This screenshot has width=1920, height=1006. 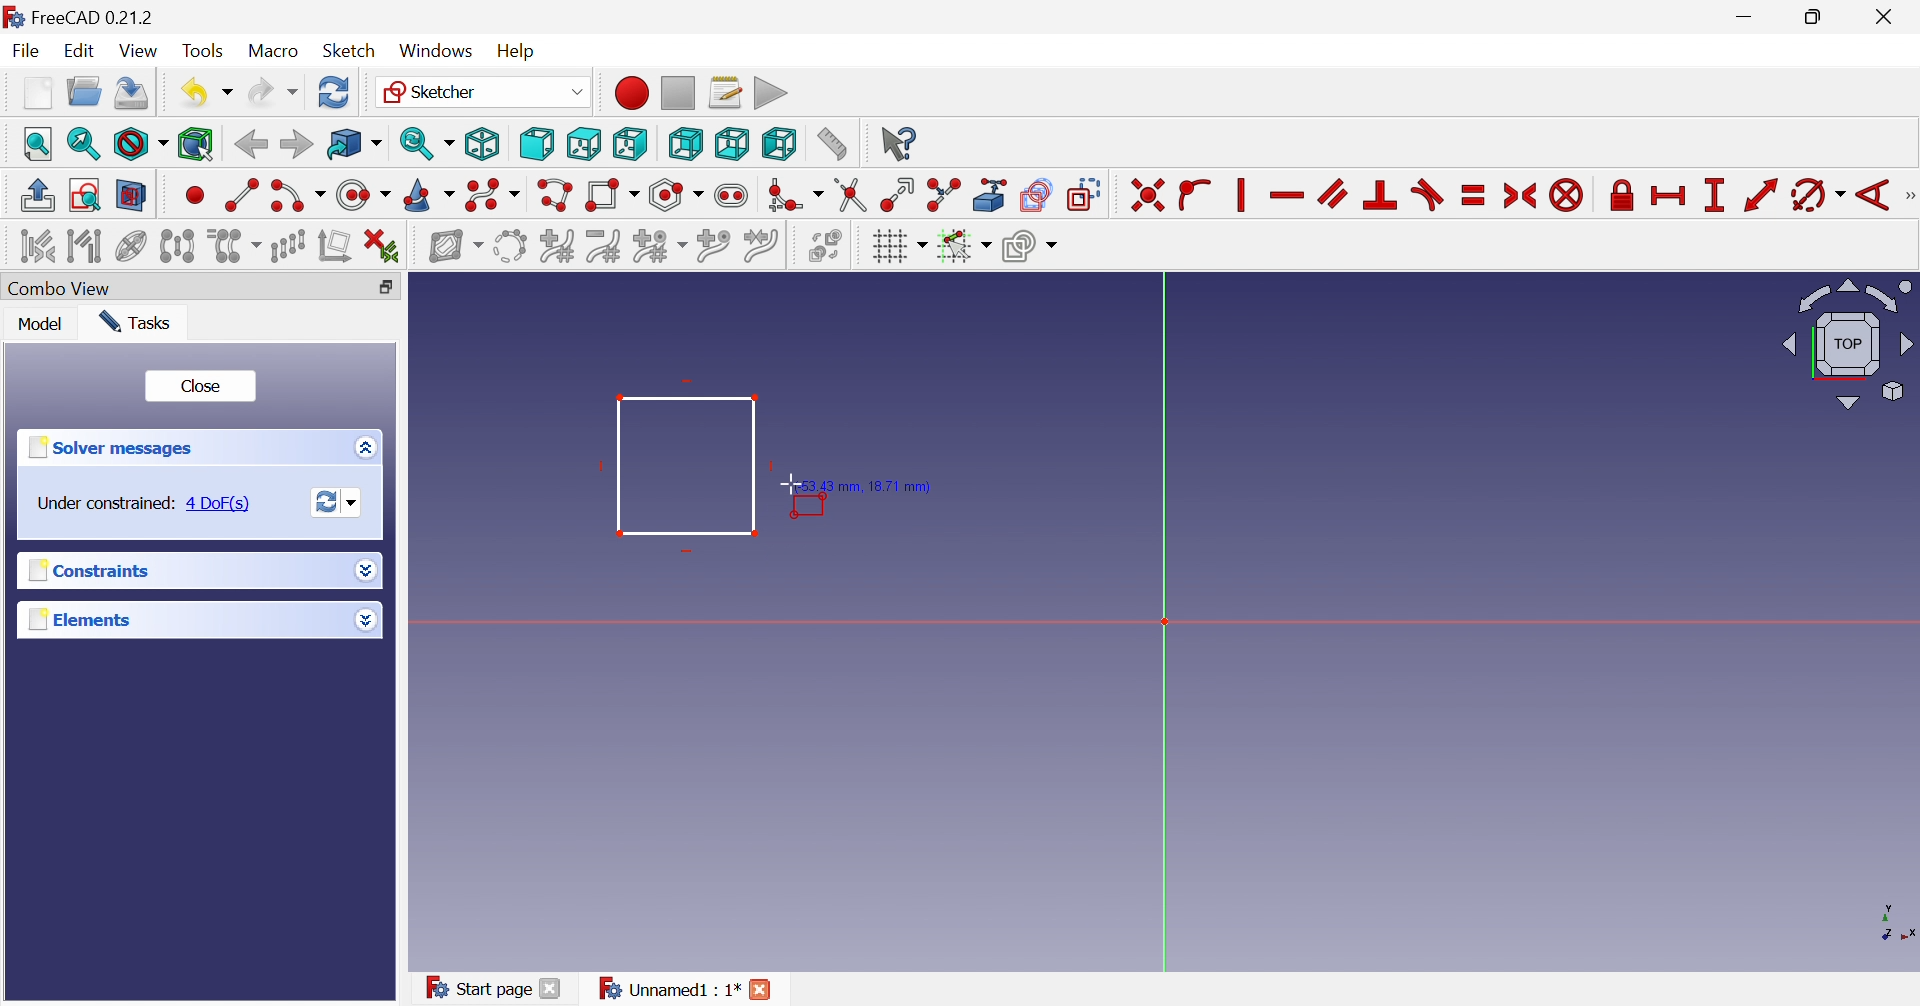 What do you see at coordinates (1669, 196) in the screenshot?
I see `Constrain horizontal distance` at bounding box center [1669, 196].